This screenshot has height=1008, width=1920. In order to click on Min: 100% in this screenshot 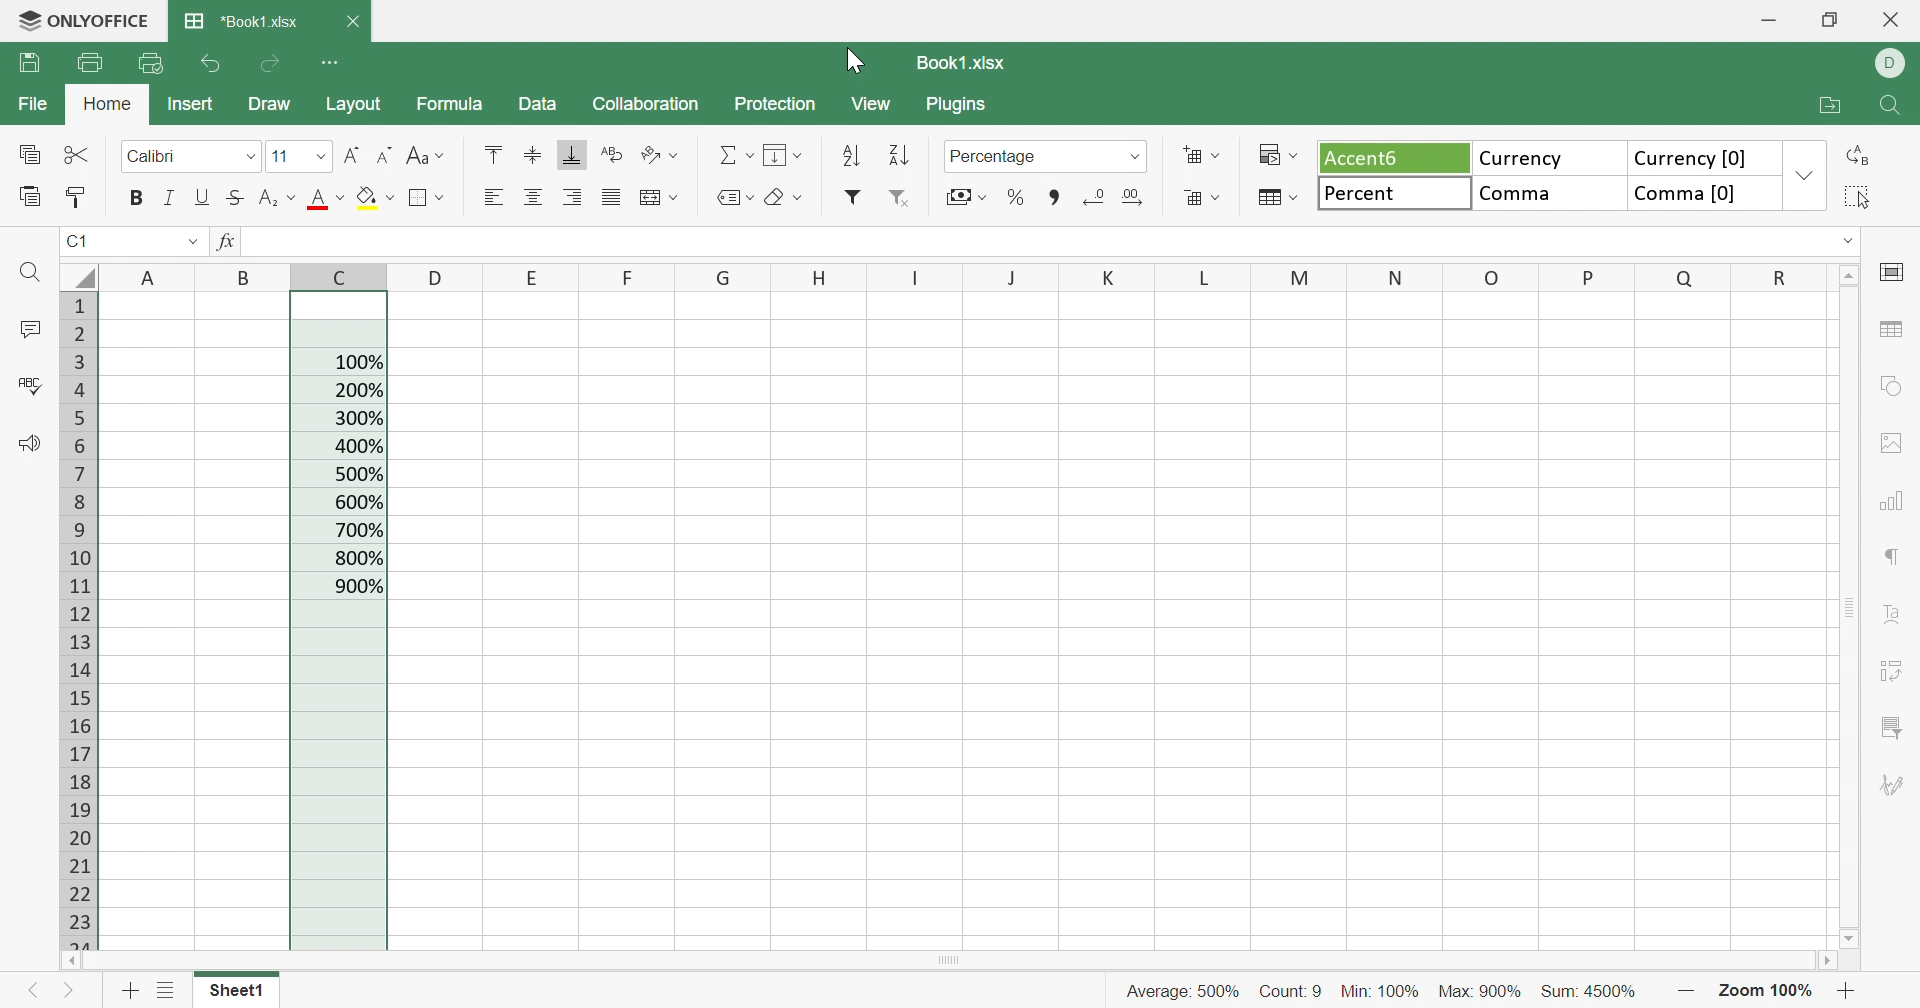, I will do `click(1383, 993)`.